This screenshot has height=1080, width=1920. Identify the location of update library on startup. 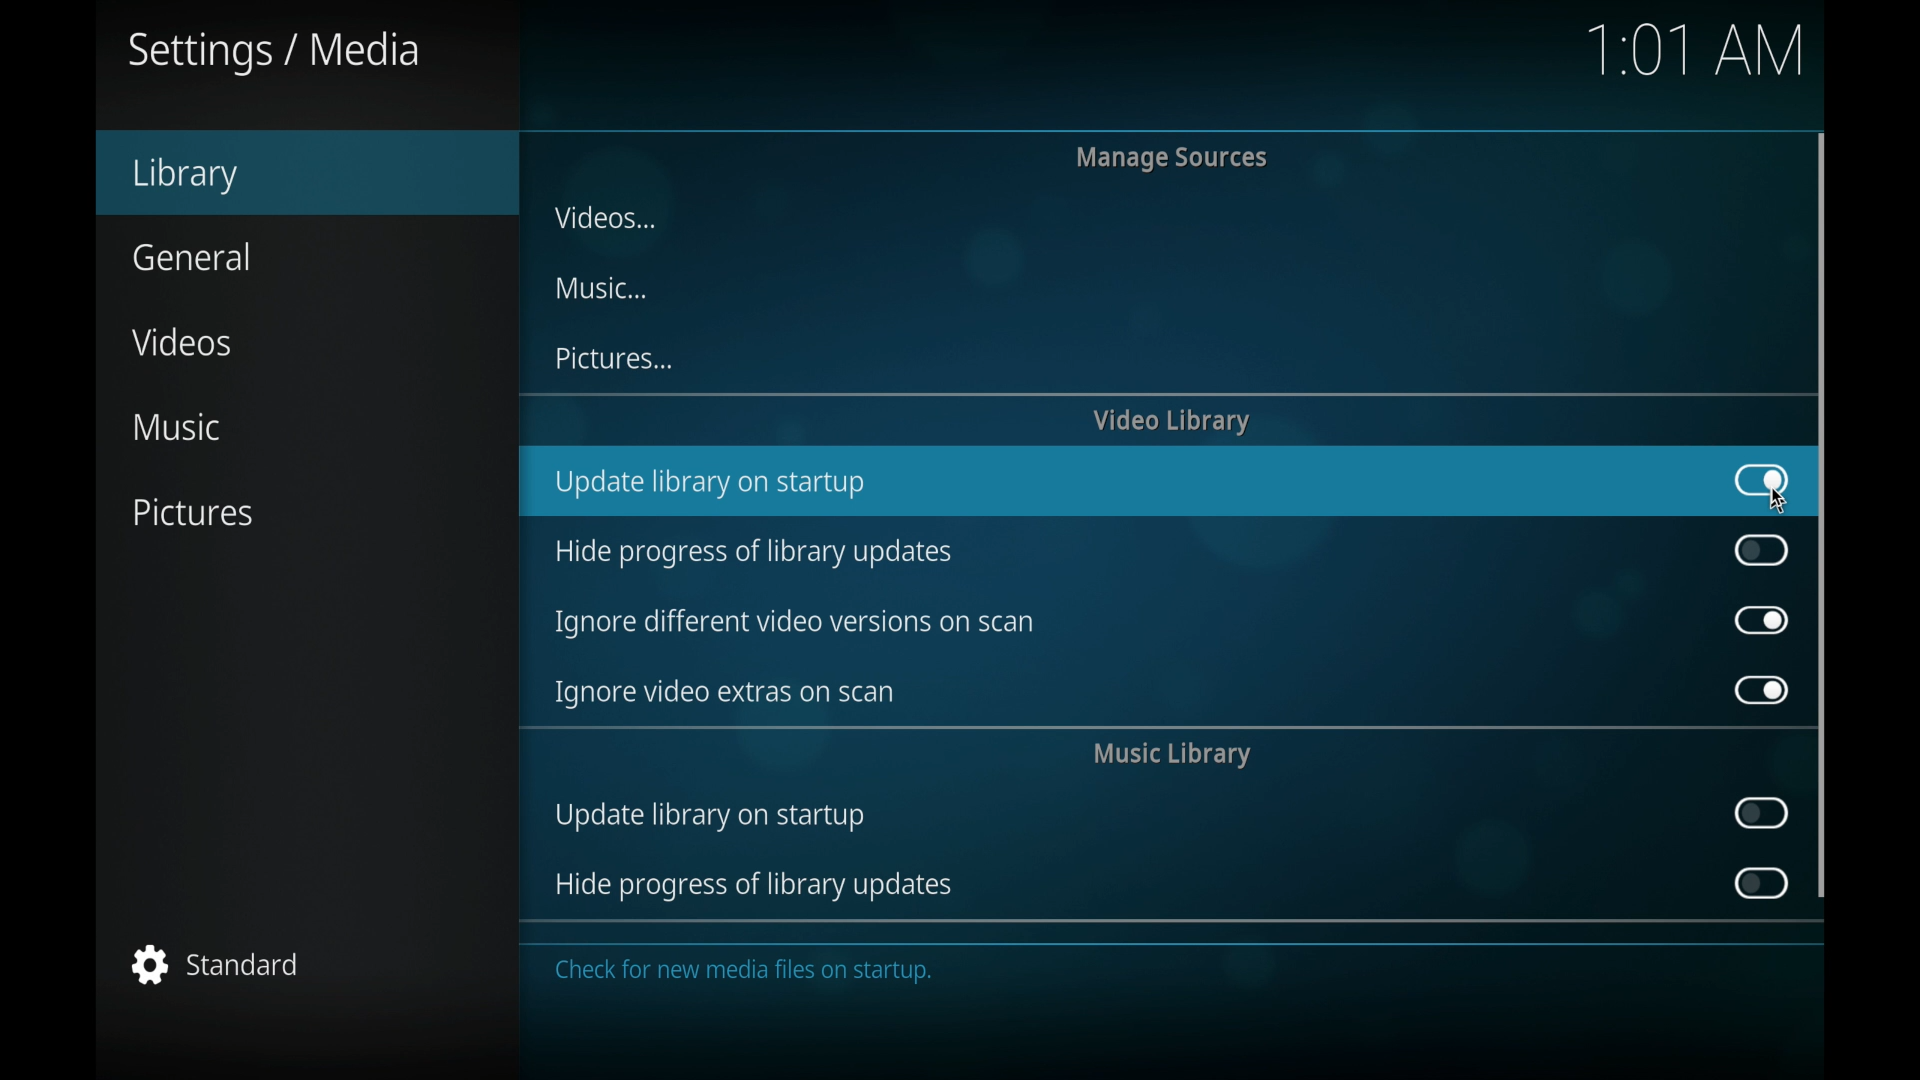
(709, 819).